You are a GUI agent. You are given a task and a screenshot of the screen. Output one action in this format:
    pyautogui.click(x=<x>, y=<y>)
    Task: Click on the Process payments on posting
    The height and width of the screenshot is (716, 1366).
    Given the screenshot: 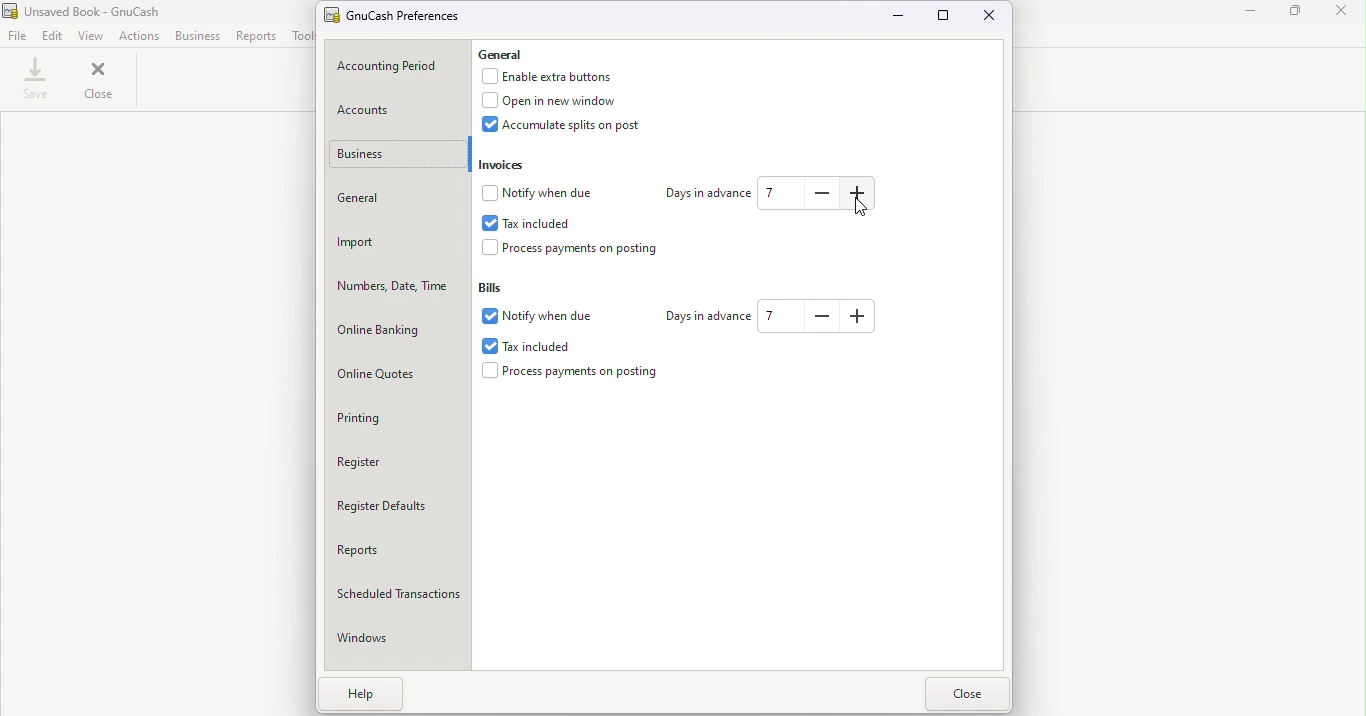 What is the action you would take?
    pyautogui.click(x=575, y=373)
    